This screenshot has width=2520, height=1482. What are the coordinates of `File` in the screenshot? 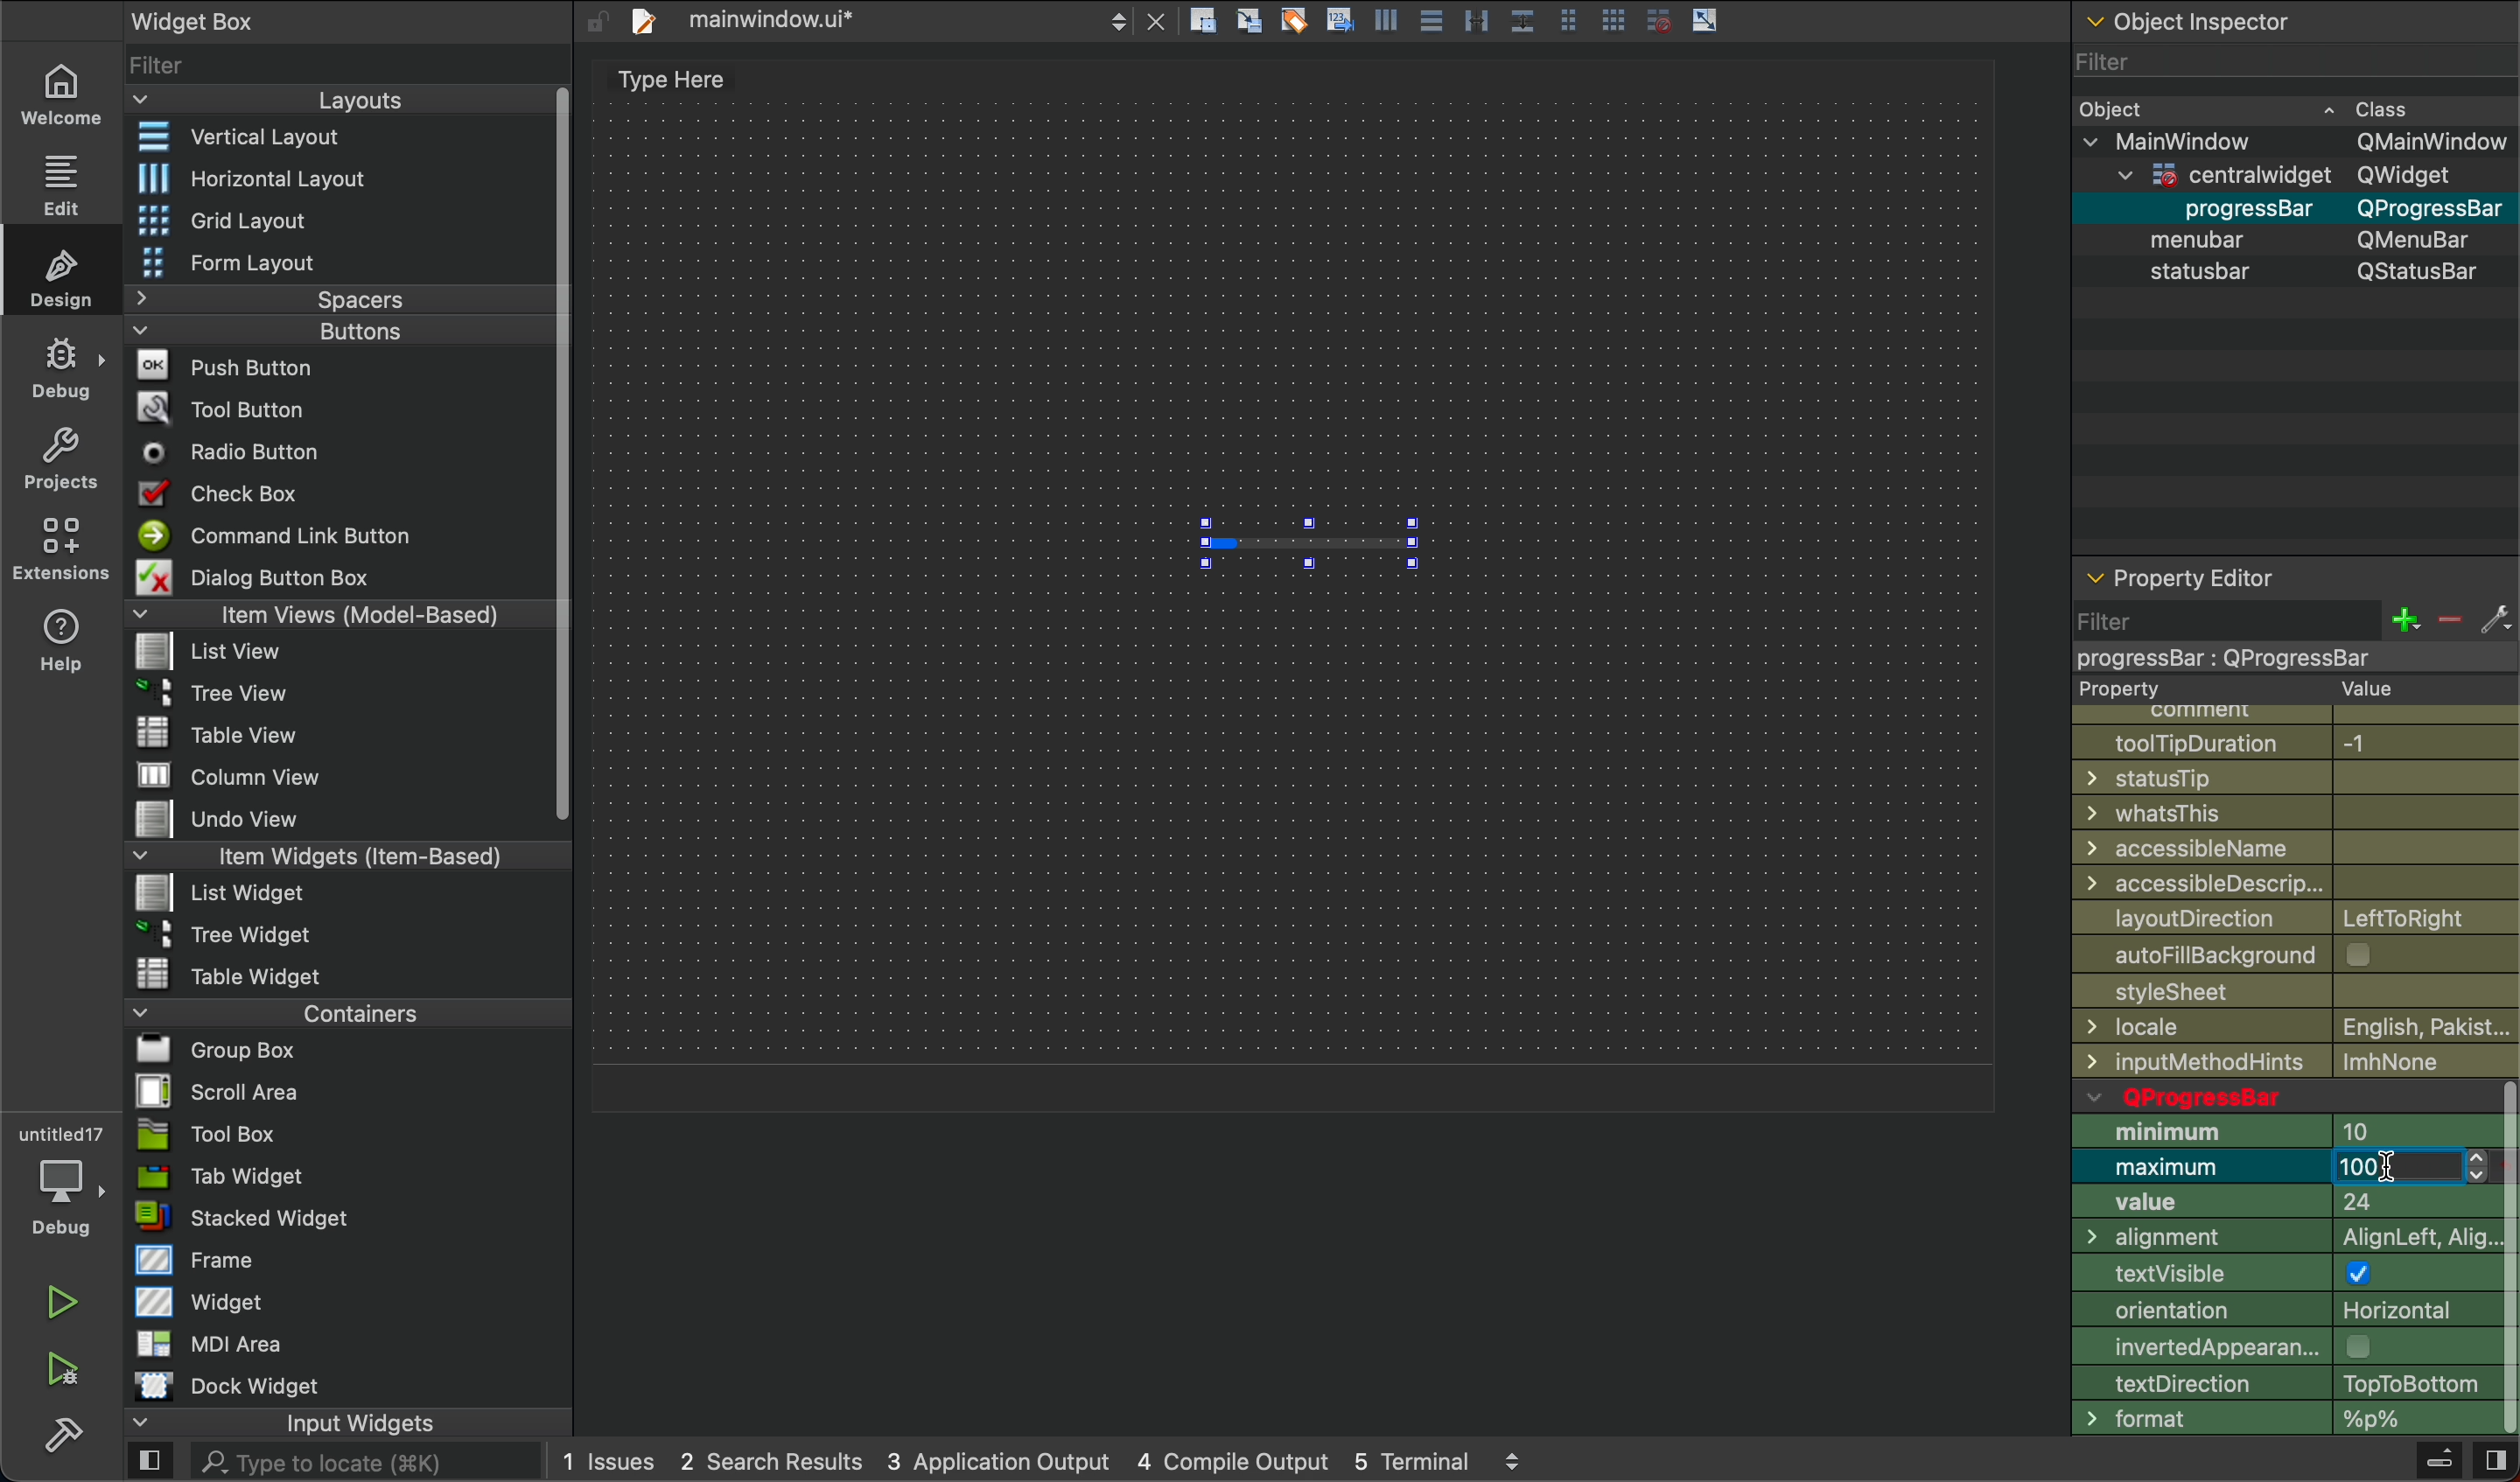 It's located at (234, 777).